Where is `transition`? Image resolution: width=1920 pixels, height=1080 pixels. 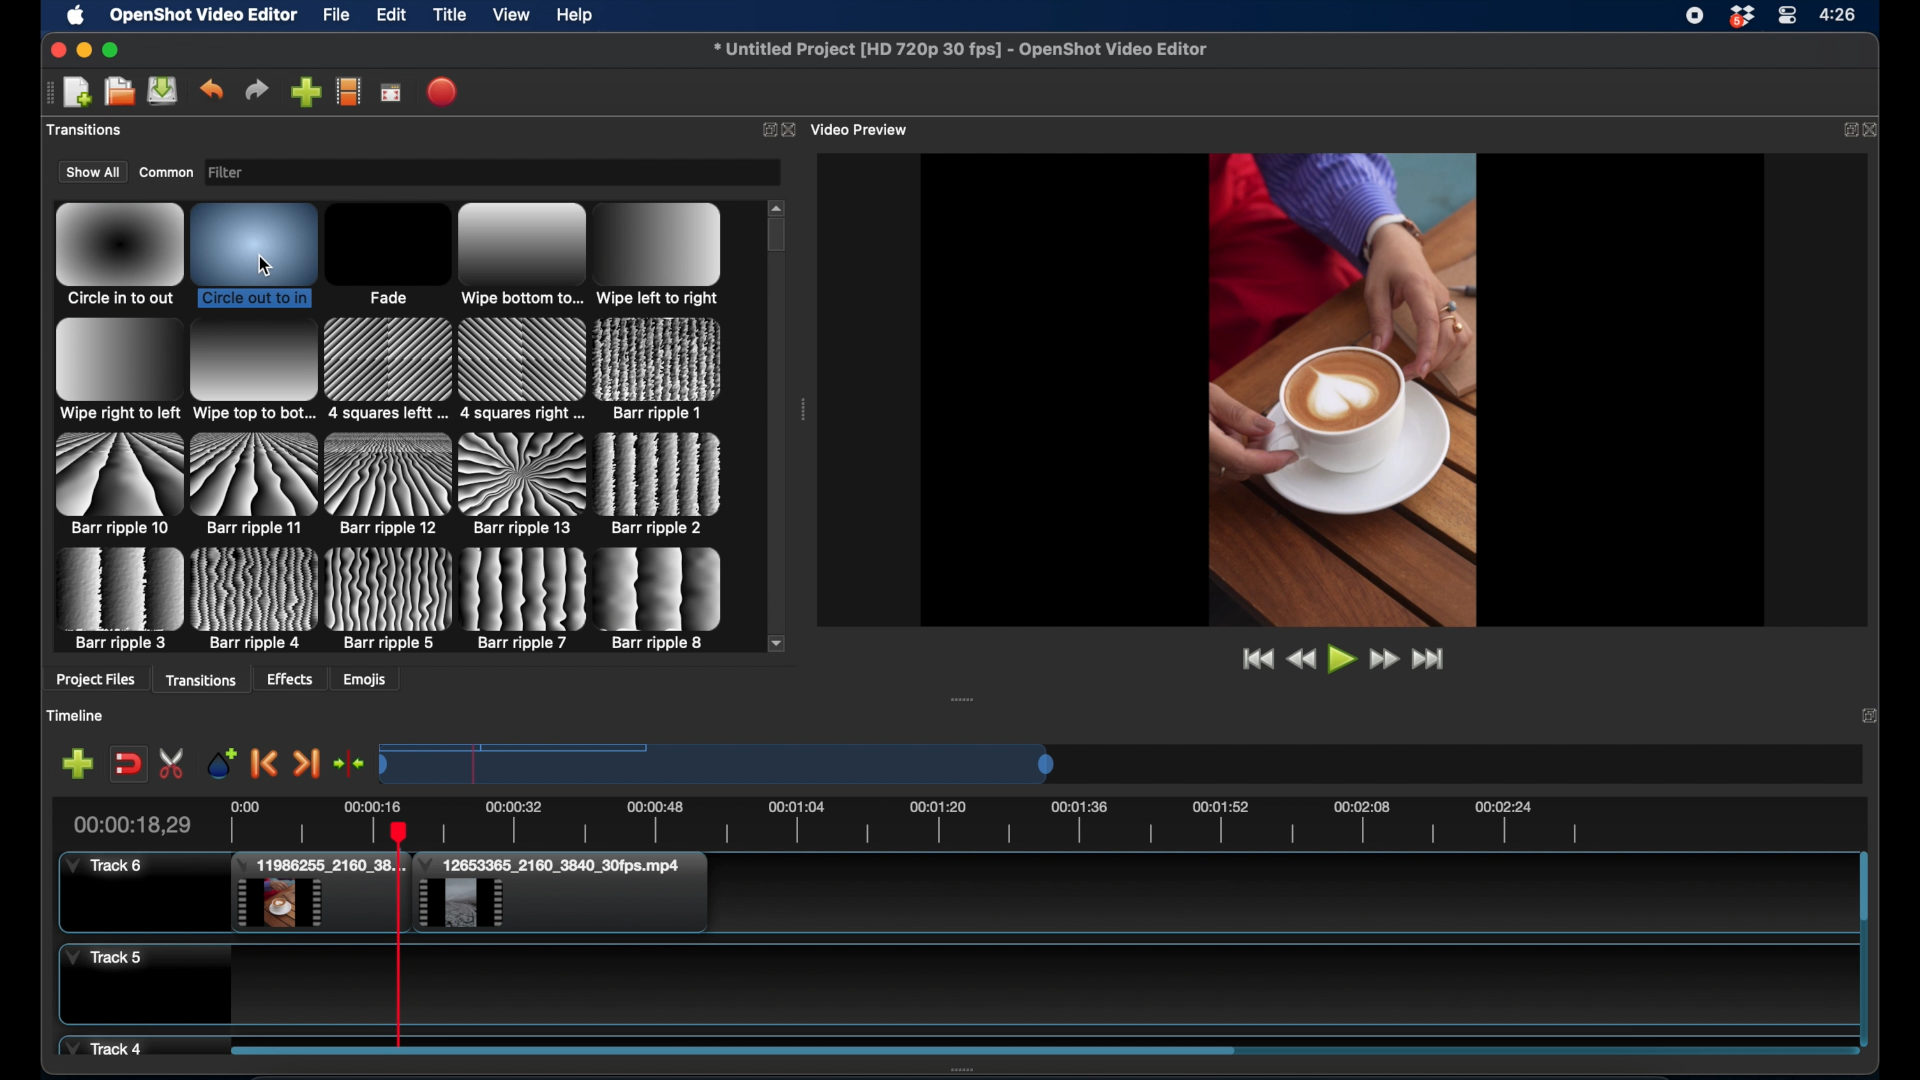
transition is located at coordinates (660, 484).